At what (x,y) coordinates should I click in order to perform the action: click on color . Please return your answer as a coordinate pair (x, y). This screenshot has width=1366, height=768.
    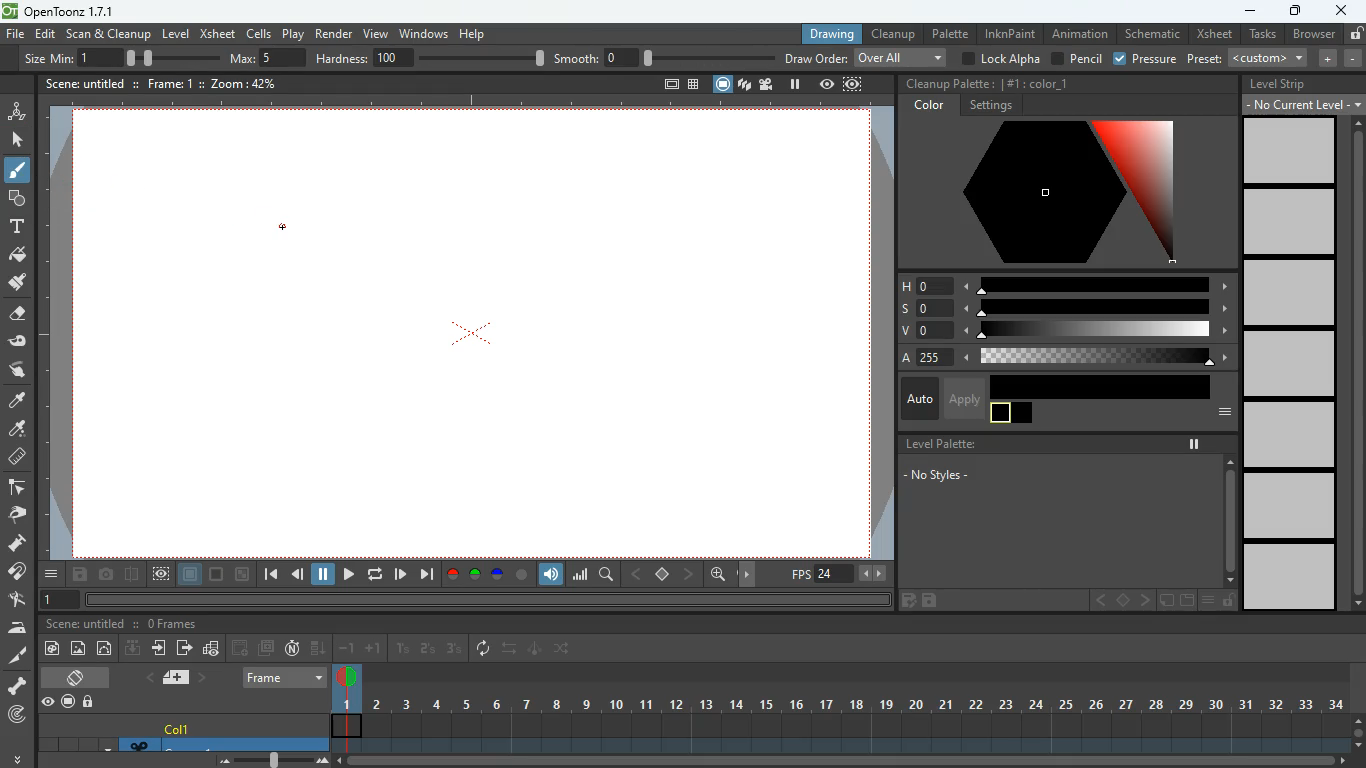
    Looking at the image, I should click on (1101, 386).